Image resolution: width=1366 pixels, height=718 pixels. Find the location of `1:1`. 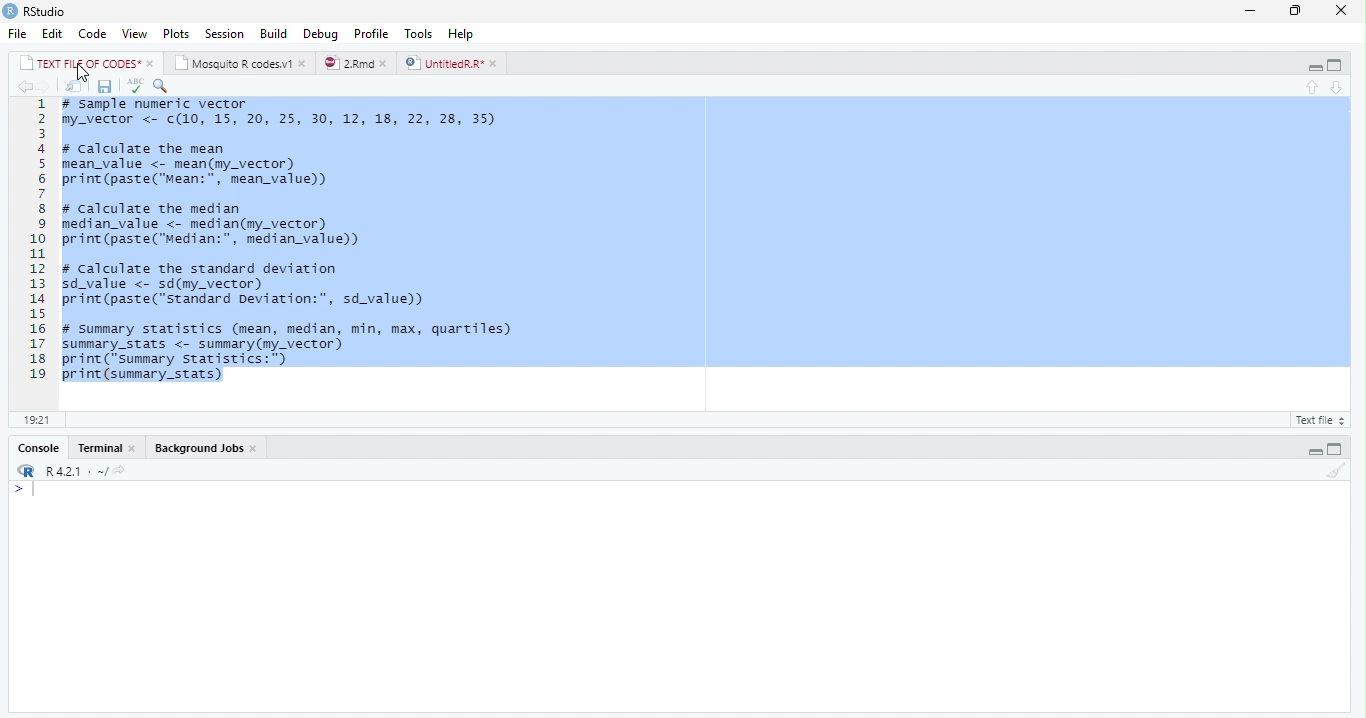

1:1 is located at coordinates (35, 420).